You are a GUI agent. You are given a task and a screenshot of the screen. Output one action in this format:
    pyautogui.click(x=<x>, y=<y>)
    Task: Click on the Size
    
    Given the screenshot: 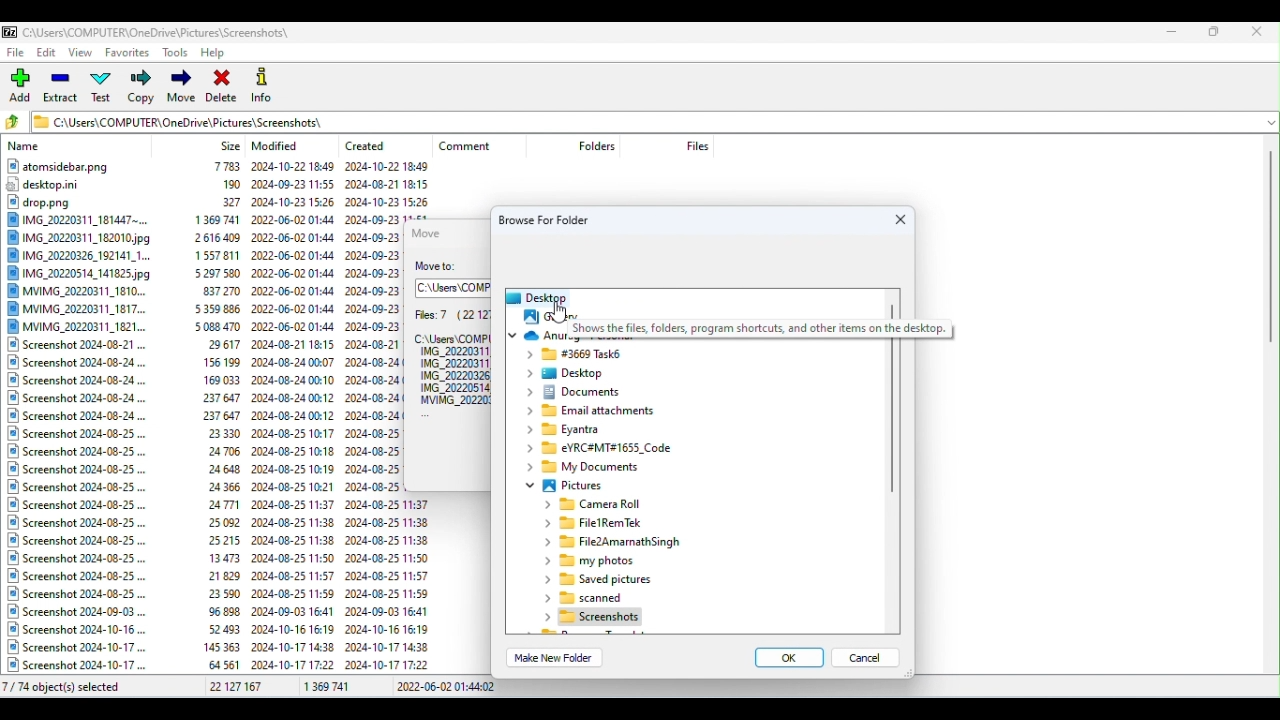 What is the action you would take?
    pyautogui.click(x=231, y=145)
    